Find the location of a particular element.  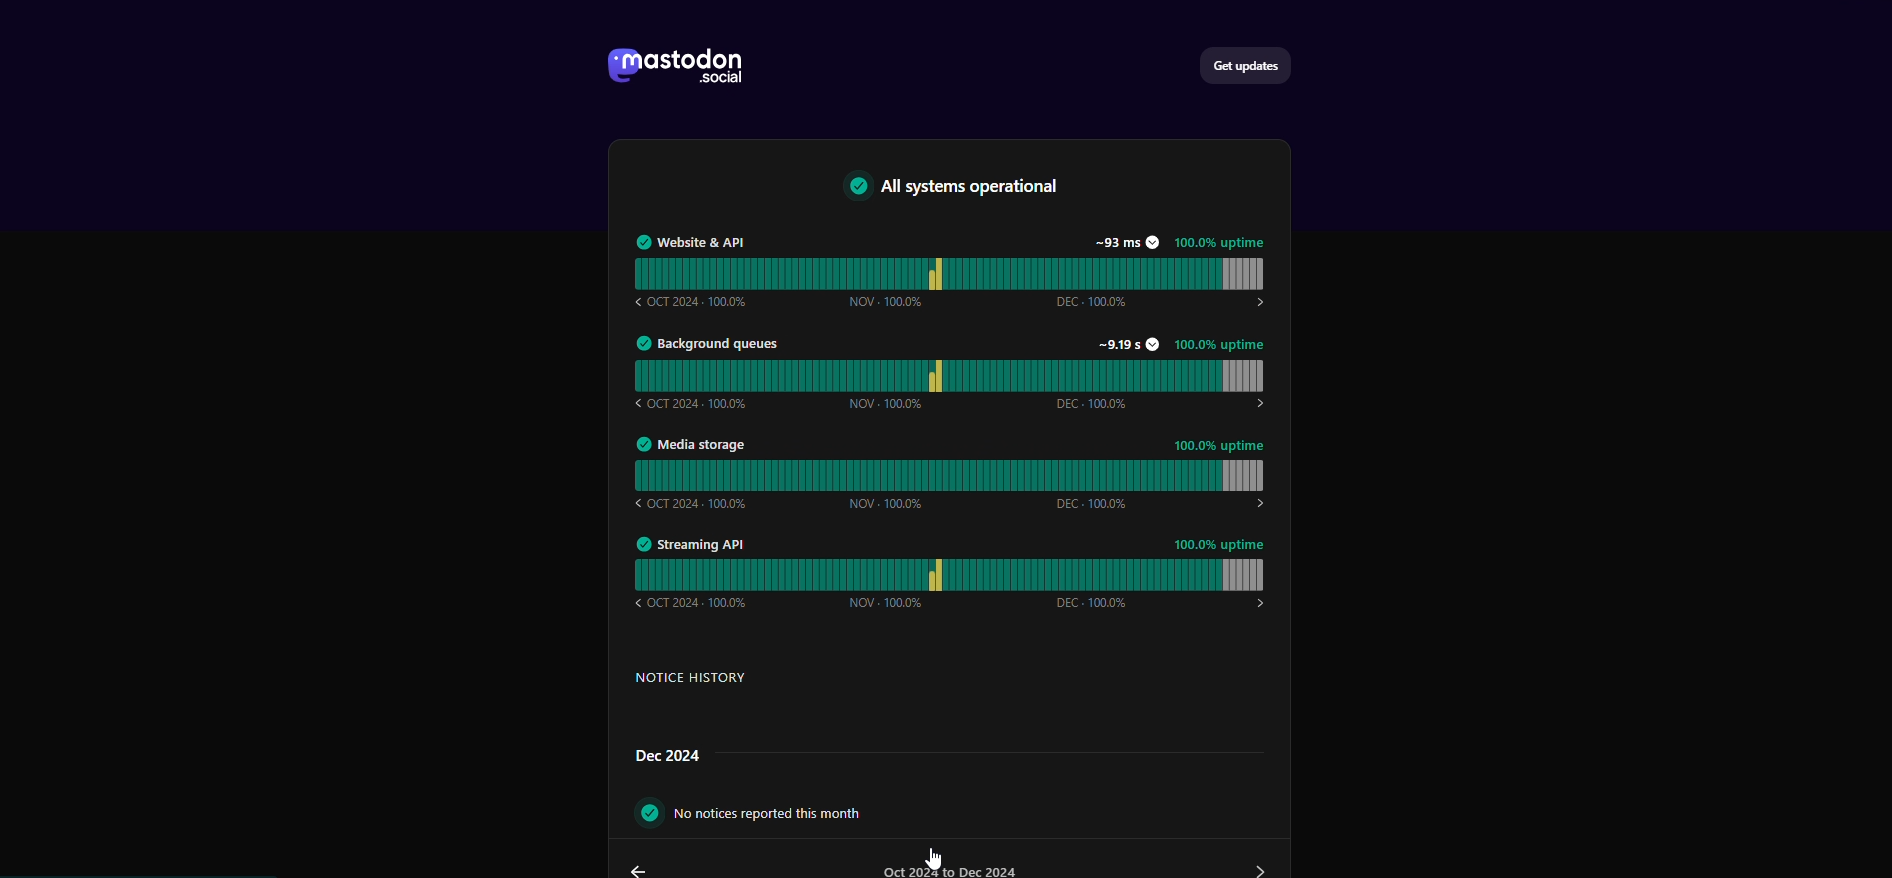

cursor is located at coordinates (928, 860).